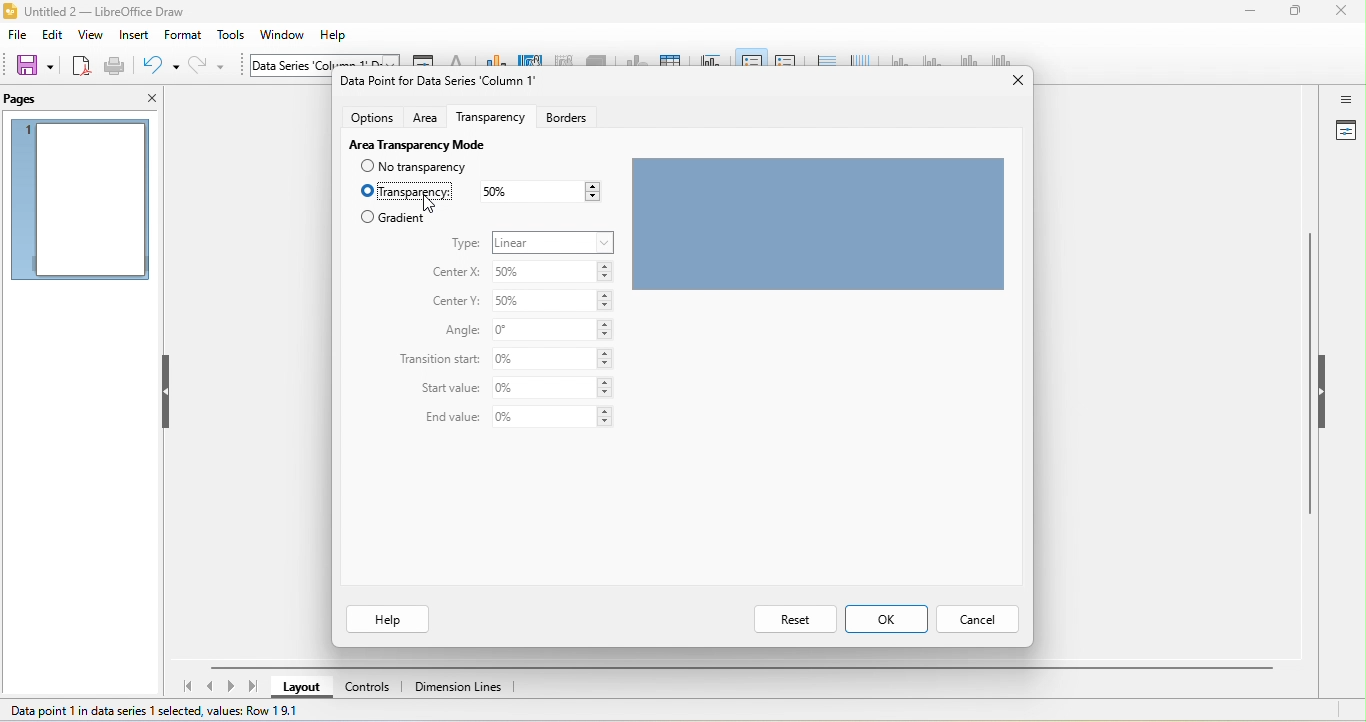  Describe the element at coordinates (795, 618) in the screenshot. I see `reset` at that location.